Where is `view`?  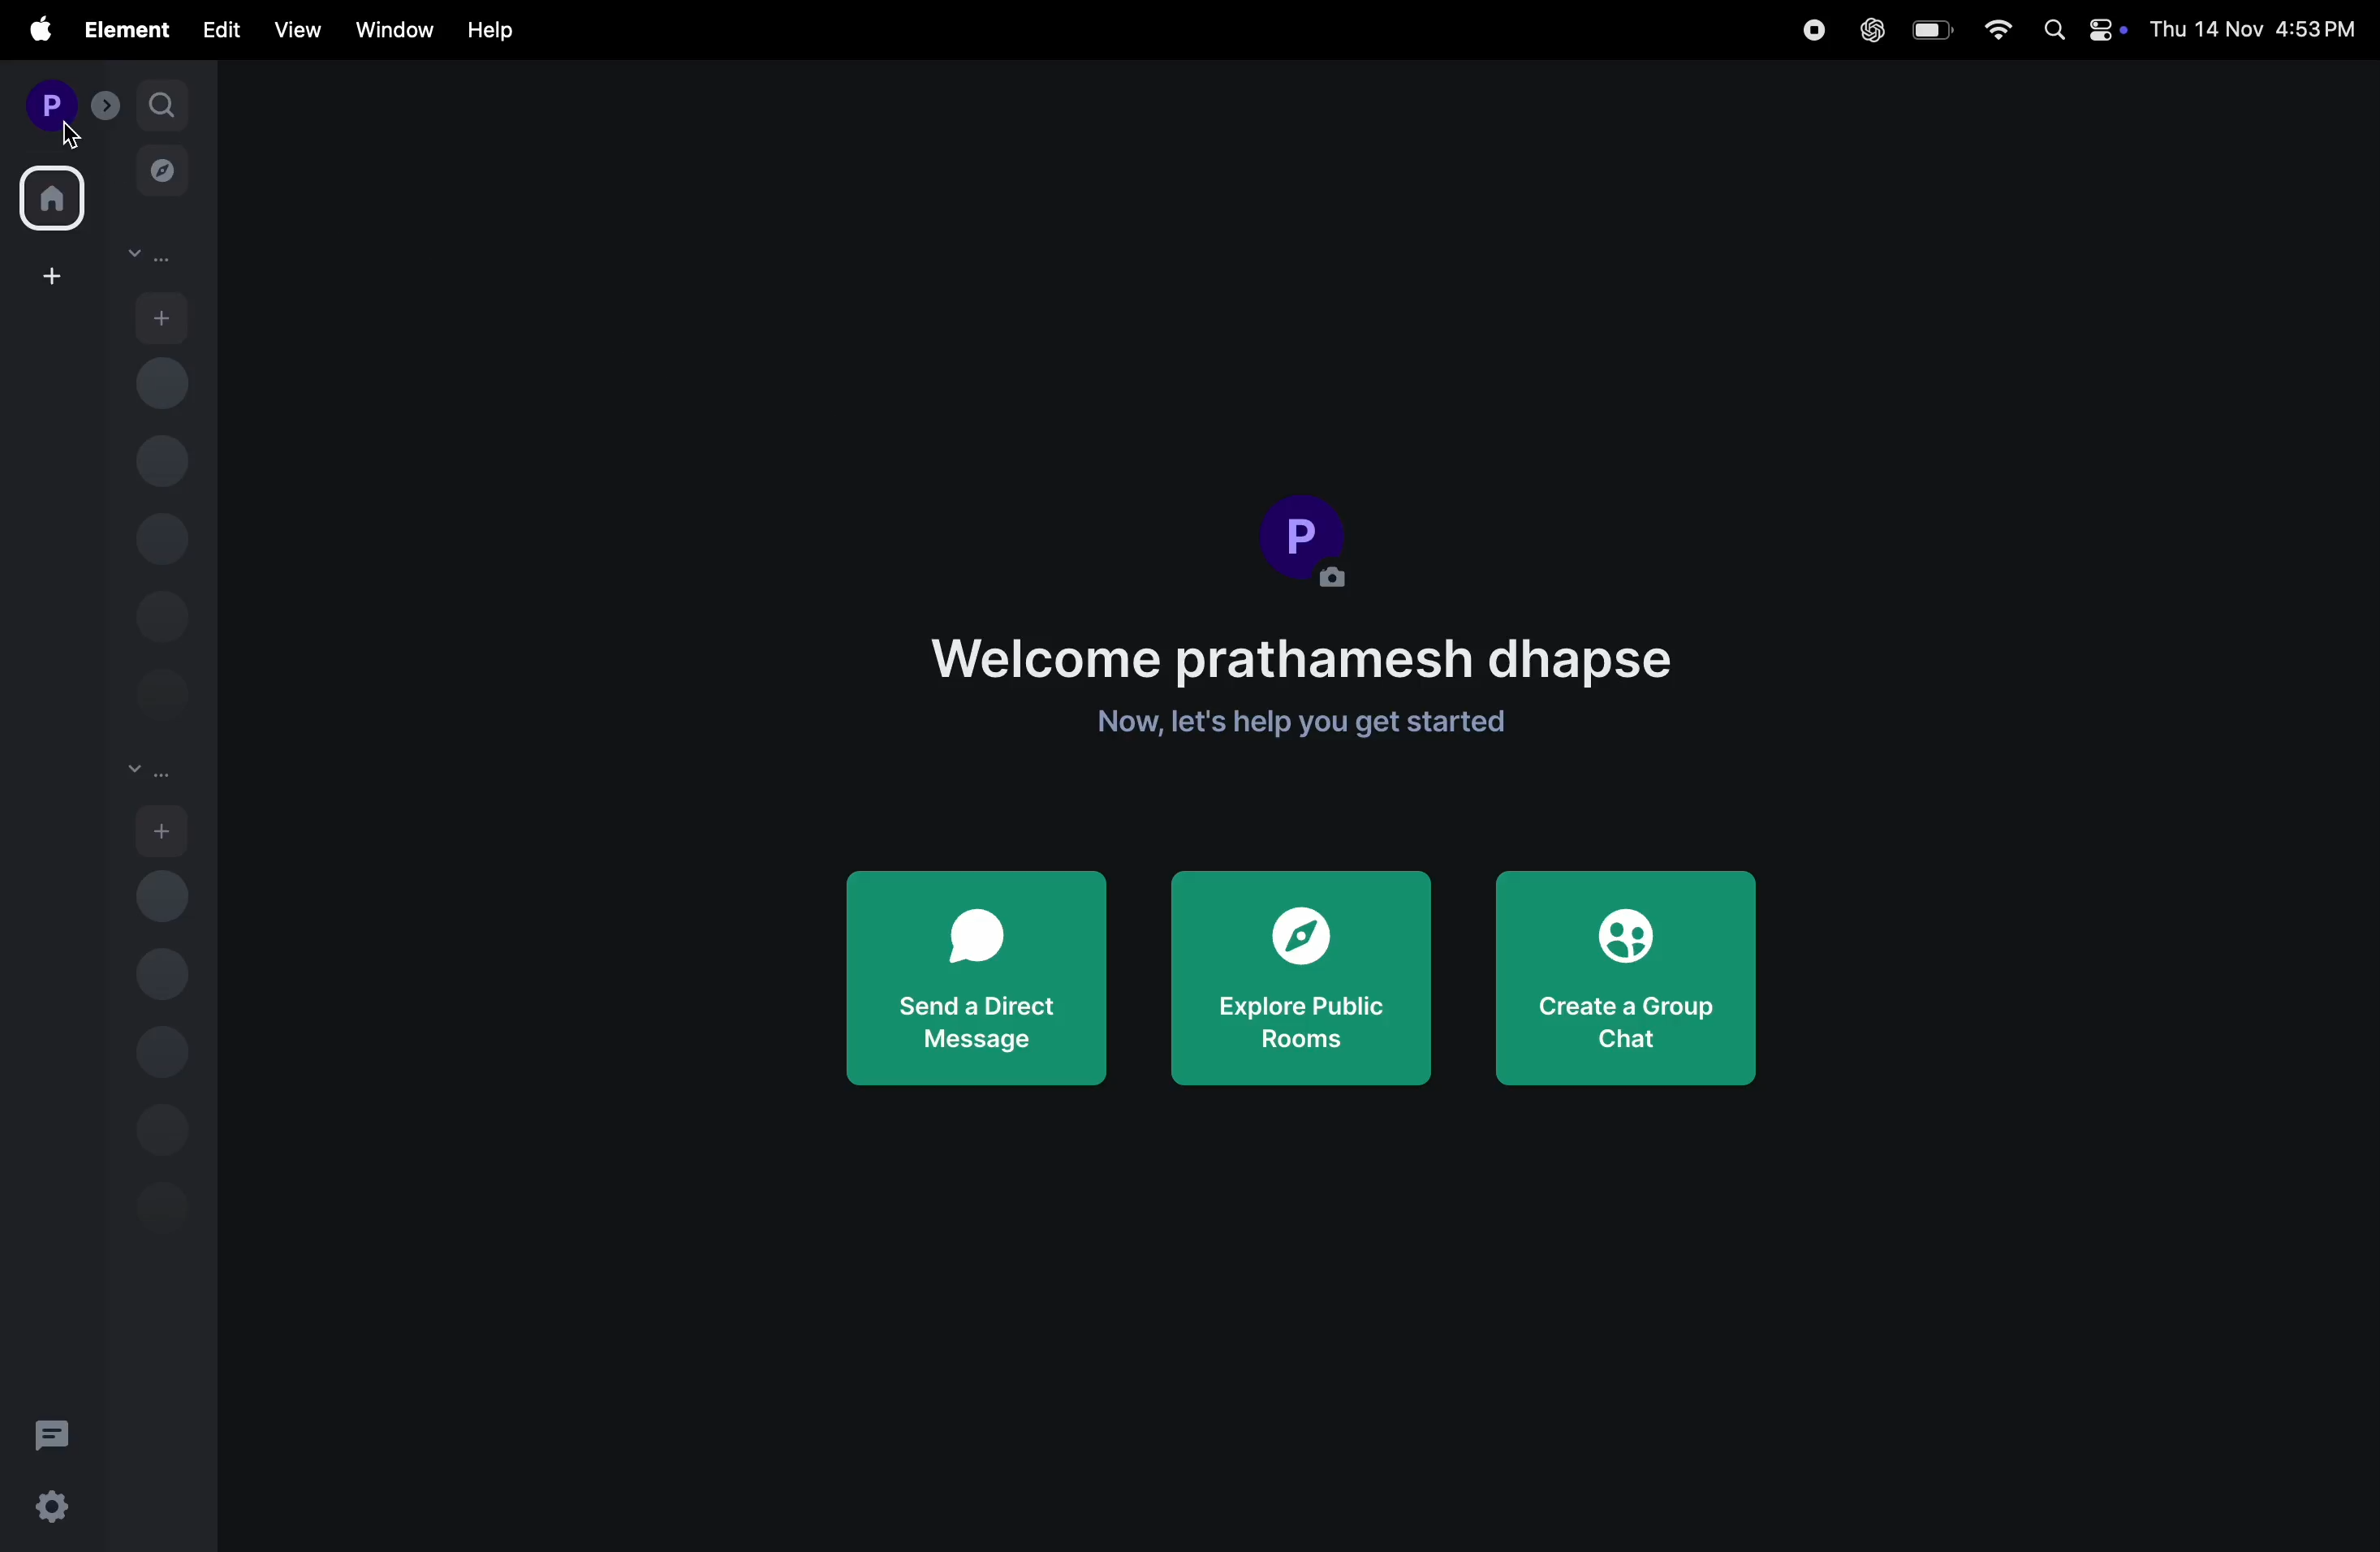 view is located at coordinates (294, 31).